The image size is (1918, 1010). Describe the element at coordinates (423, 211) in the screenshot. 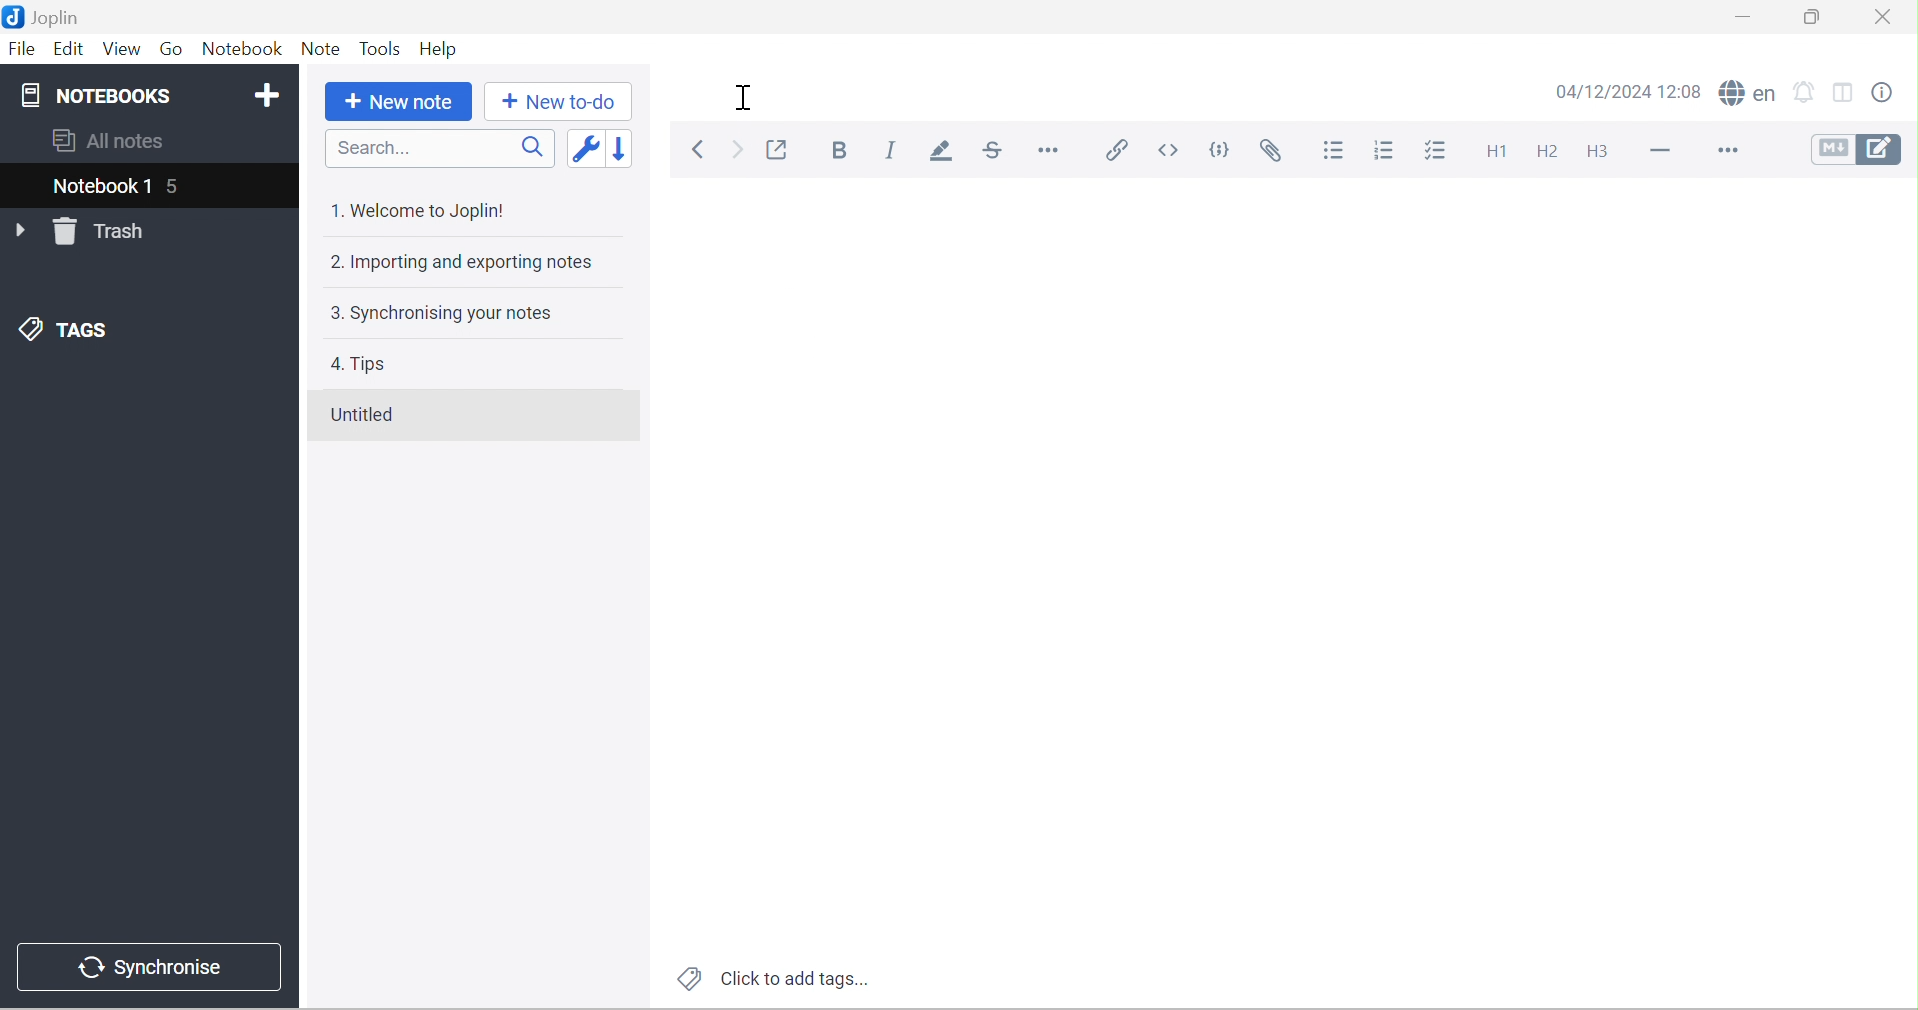

I see `1. Welcome to Joplin!` at that location.